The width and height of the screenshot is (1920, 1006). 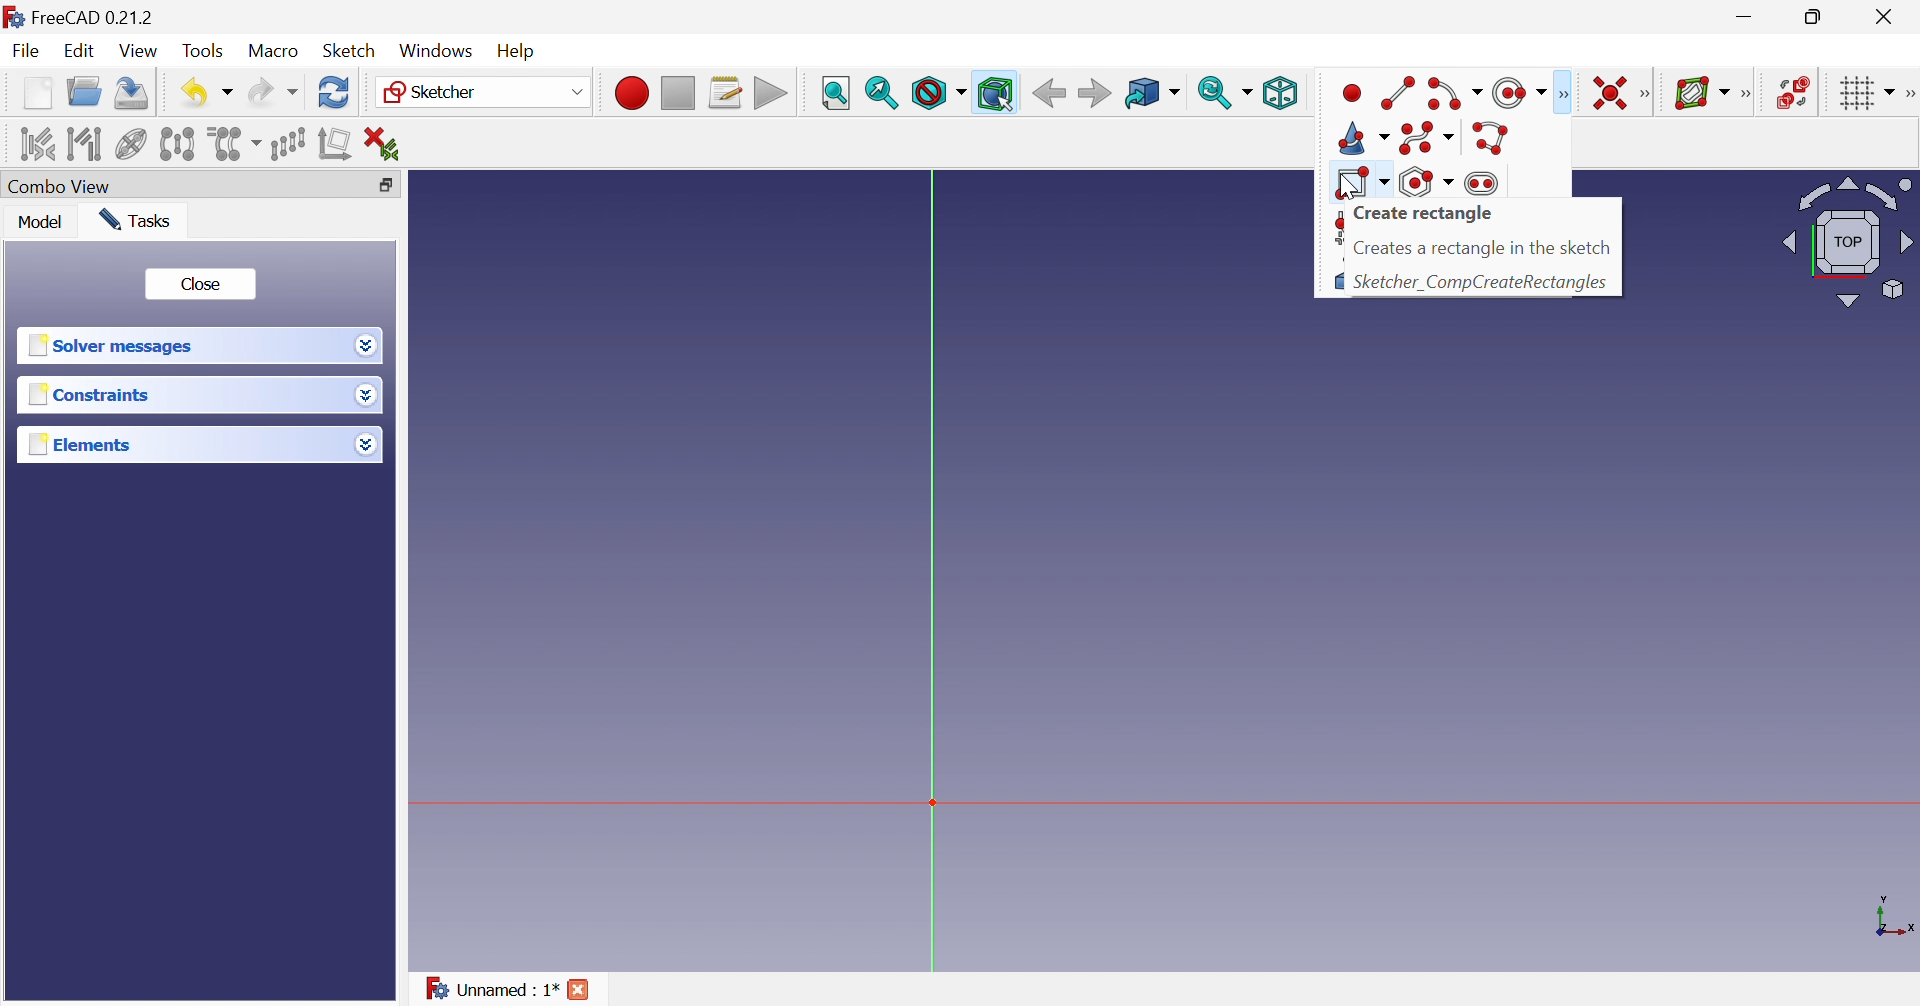 What do you see at coordinates (79, 52) in the screenshot?
I see `Edit` at bounding box center [79, 52].